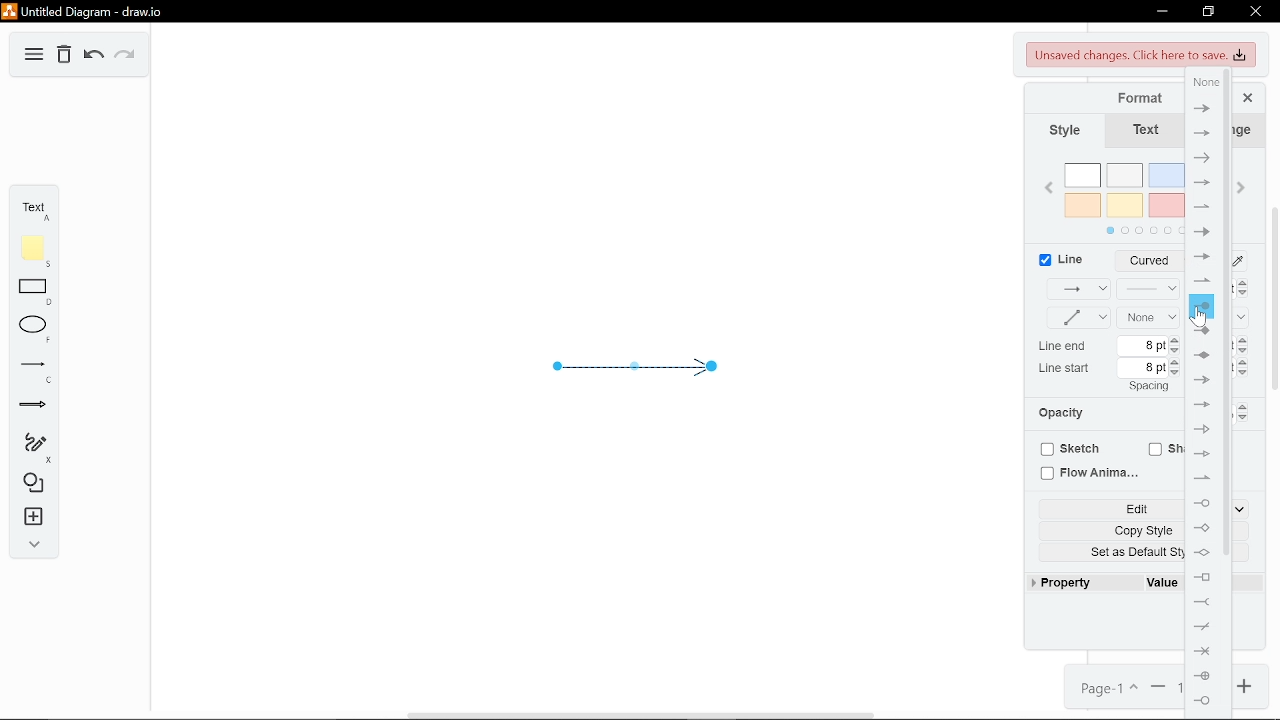  What do you see at coordinates (1245, 361) in the screenshot?
I see `Increase line start size` at bounding box center [1245, 361].